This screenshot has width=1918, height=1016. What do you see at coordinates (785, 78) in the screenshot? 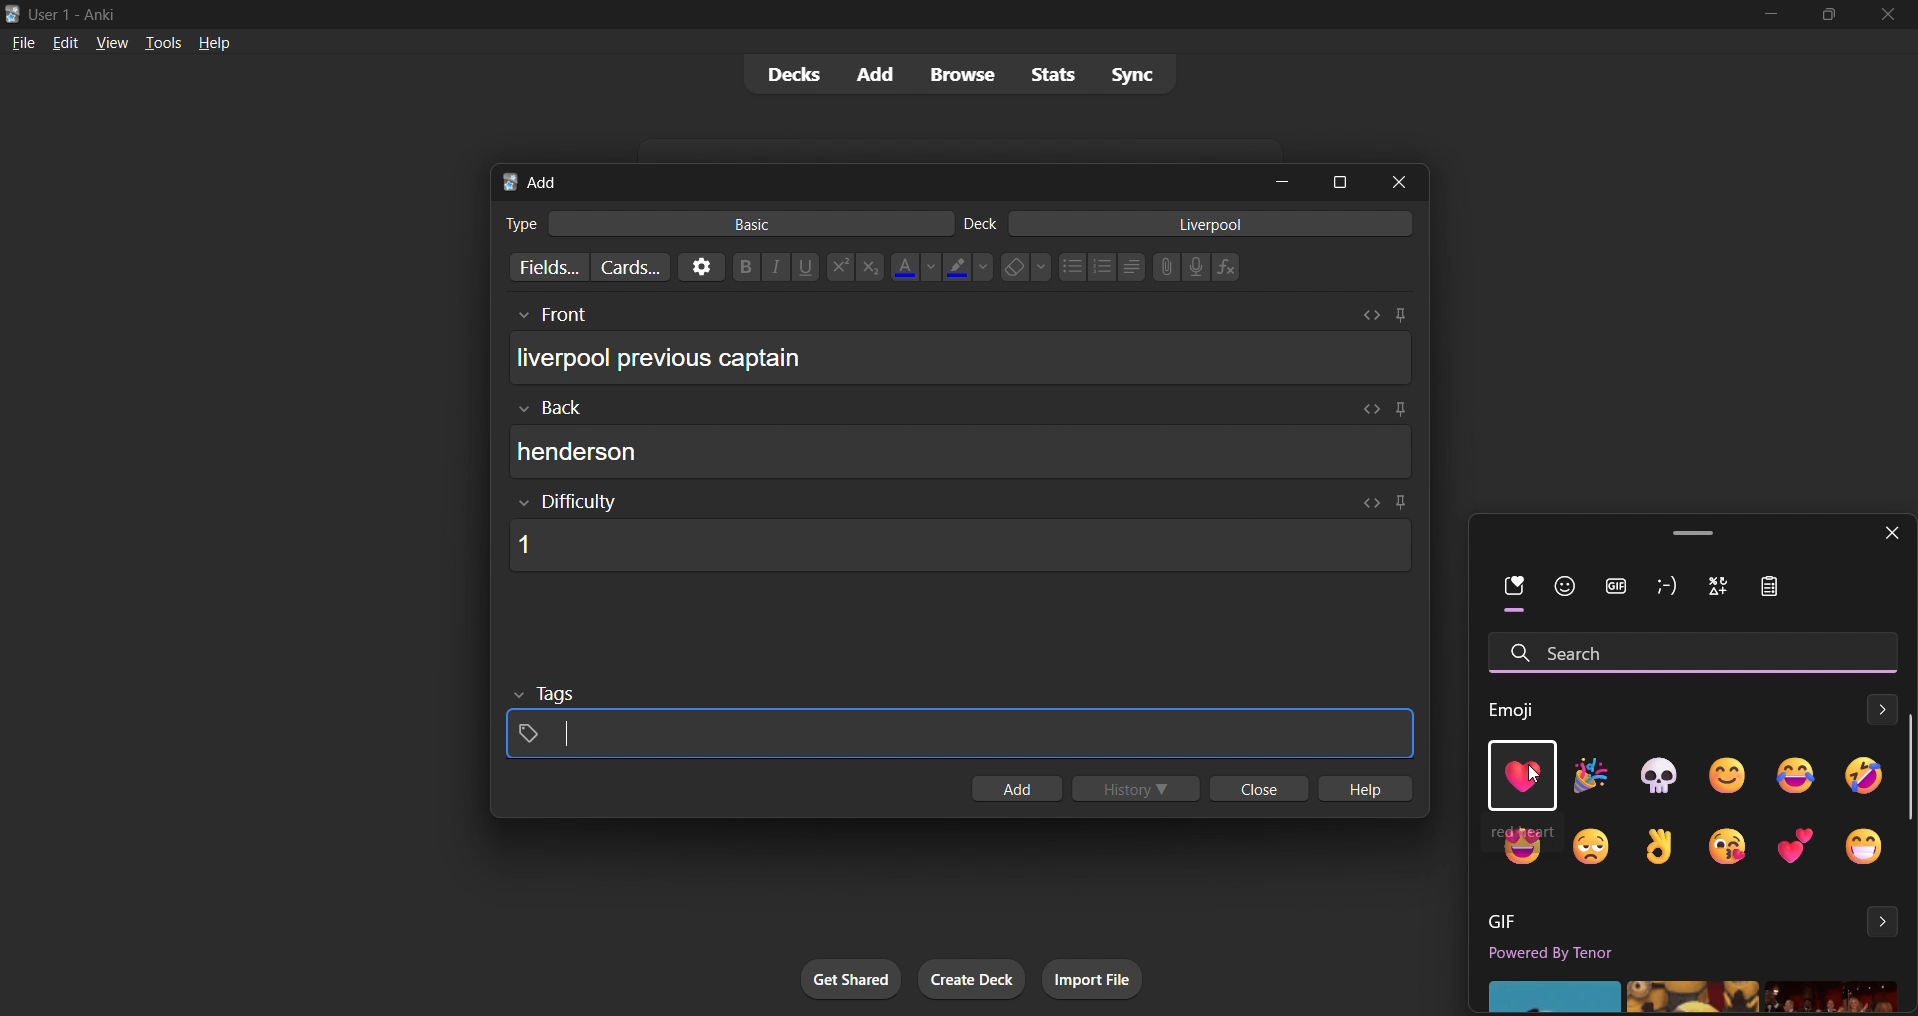
I see `decks` at bounding box center [785, 78].